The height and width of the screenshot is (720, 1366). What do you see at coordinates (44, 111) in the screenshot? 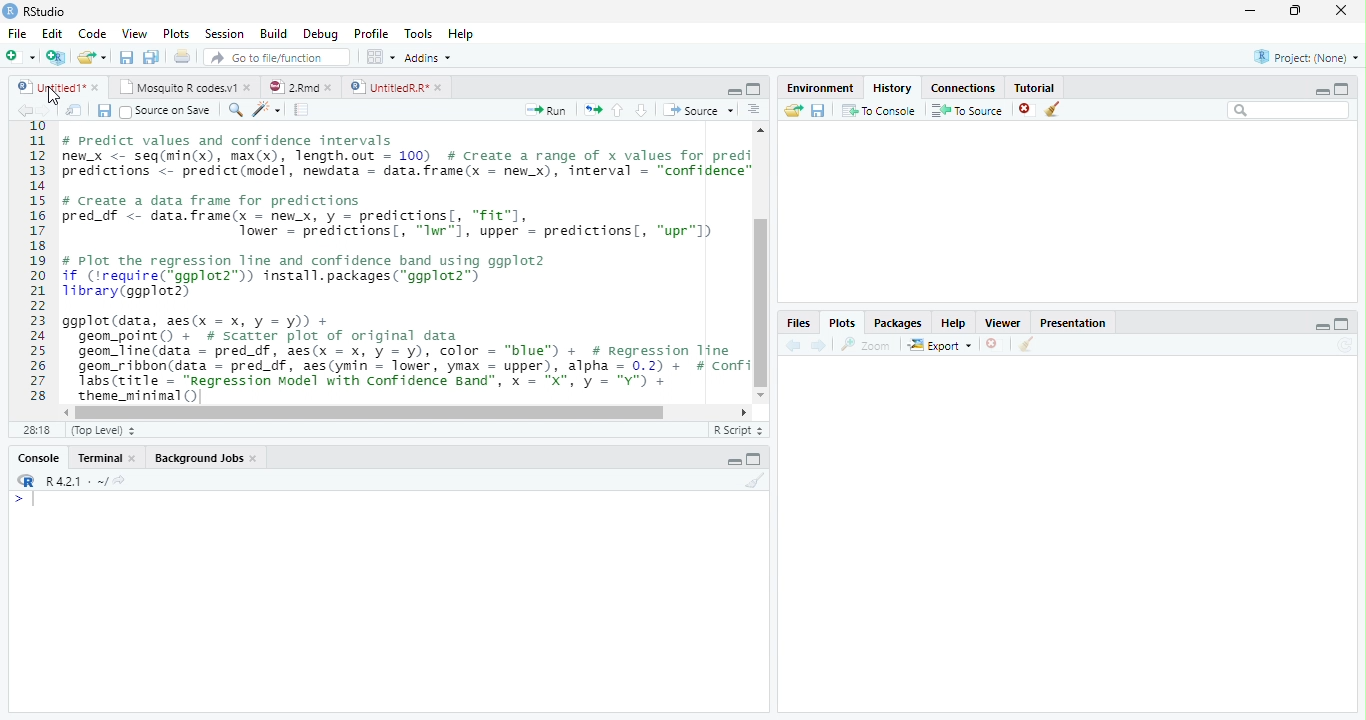
I see `Next` at bounding box center [44, 111].